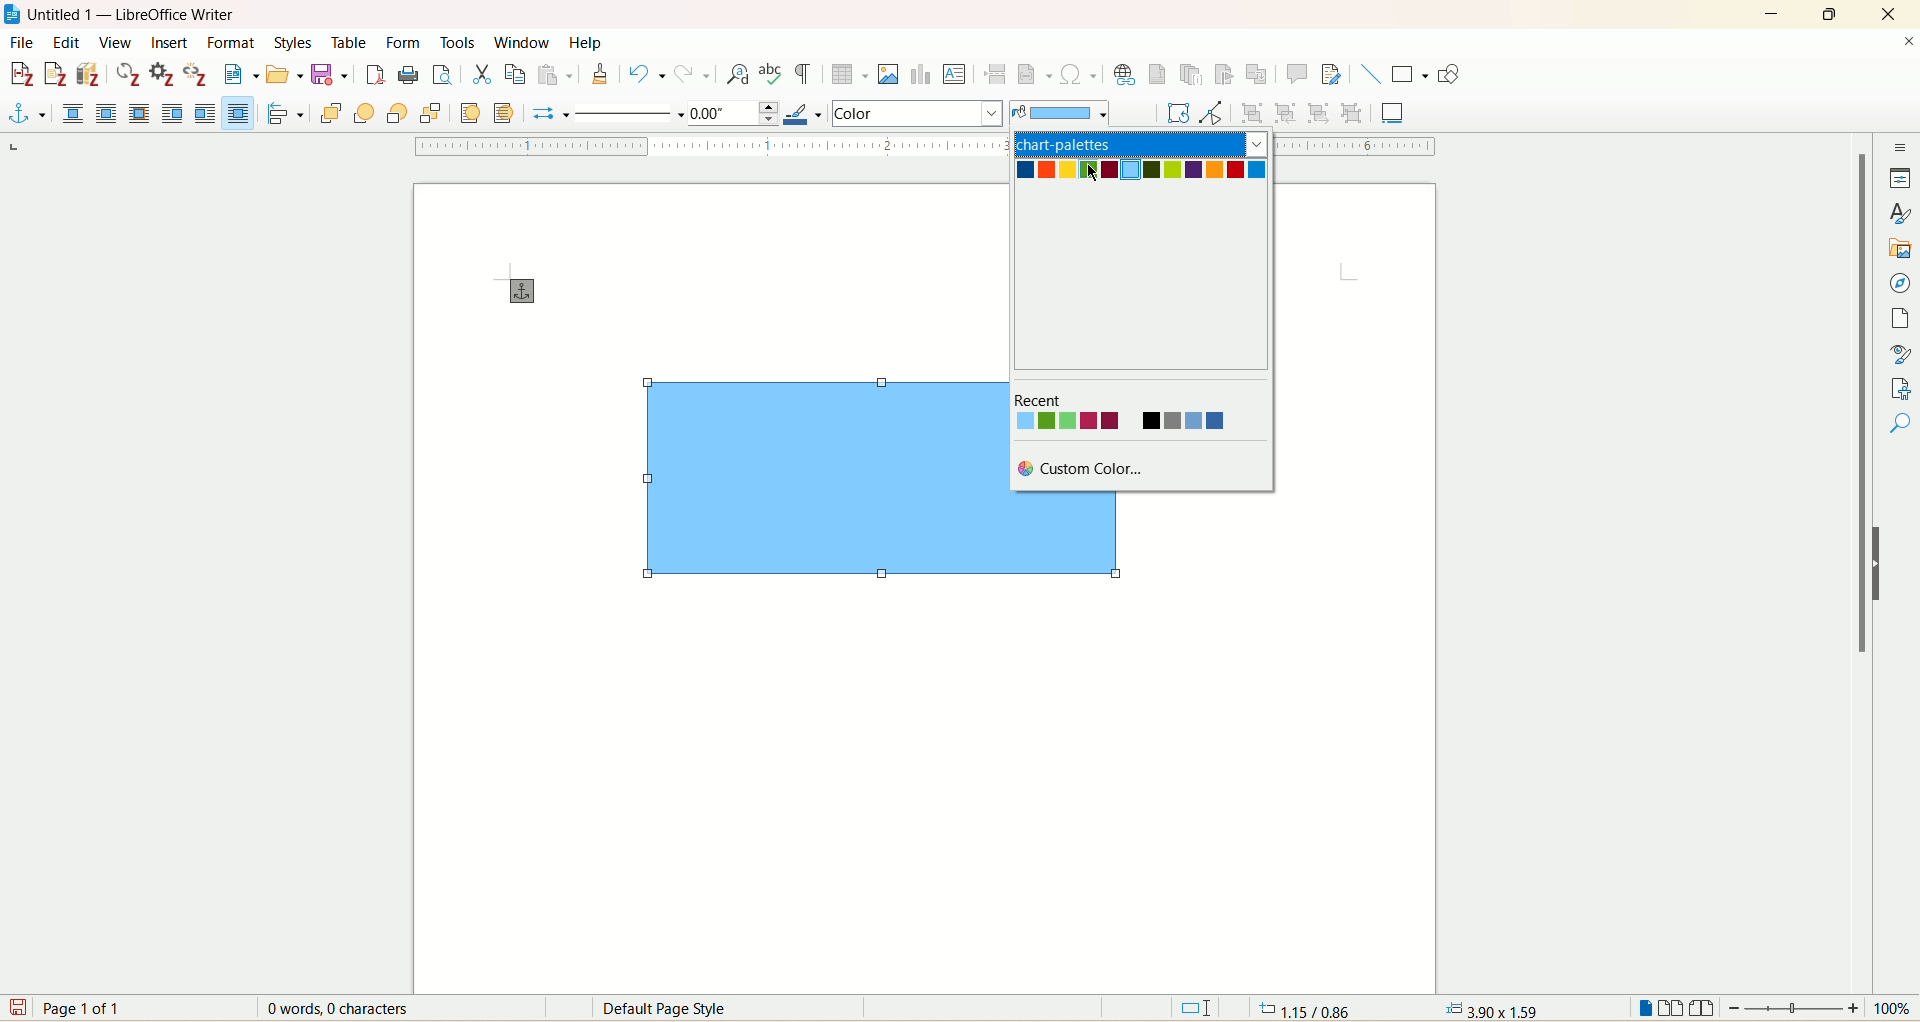 This screenshot has width=1920, height=1022. Describe the element at coordinates (1286, 112) in the screenshot. I see `enter group` at that location.